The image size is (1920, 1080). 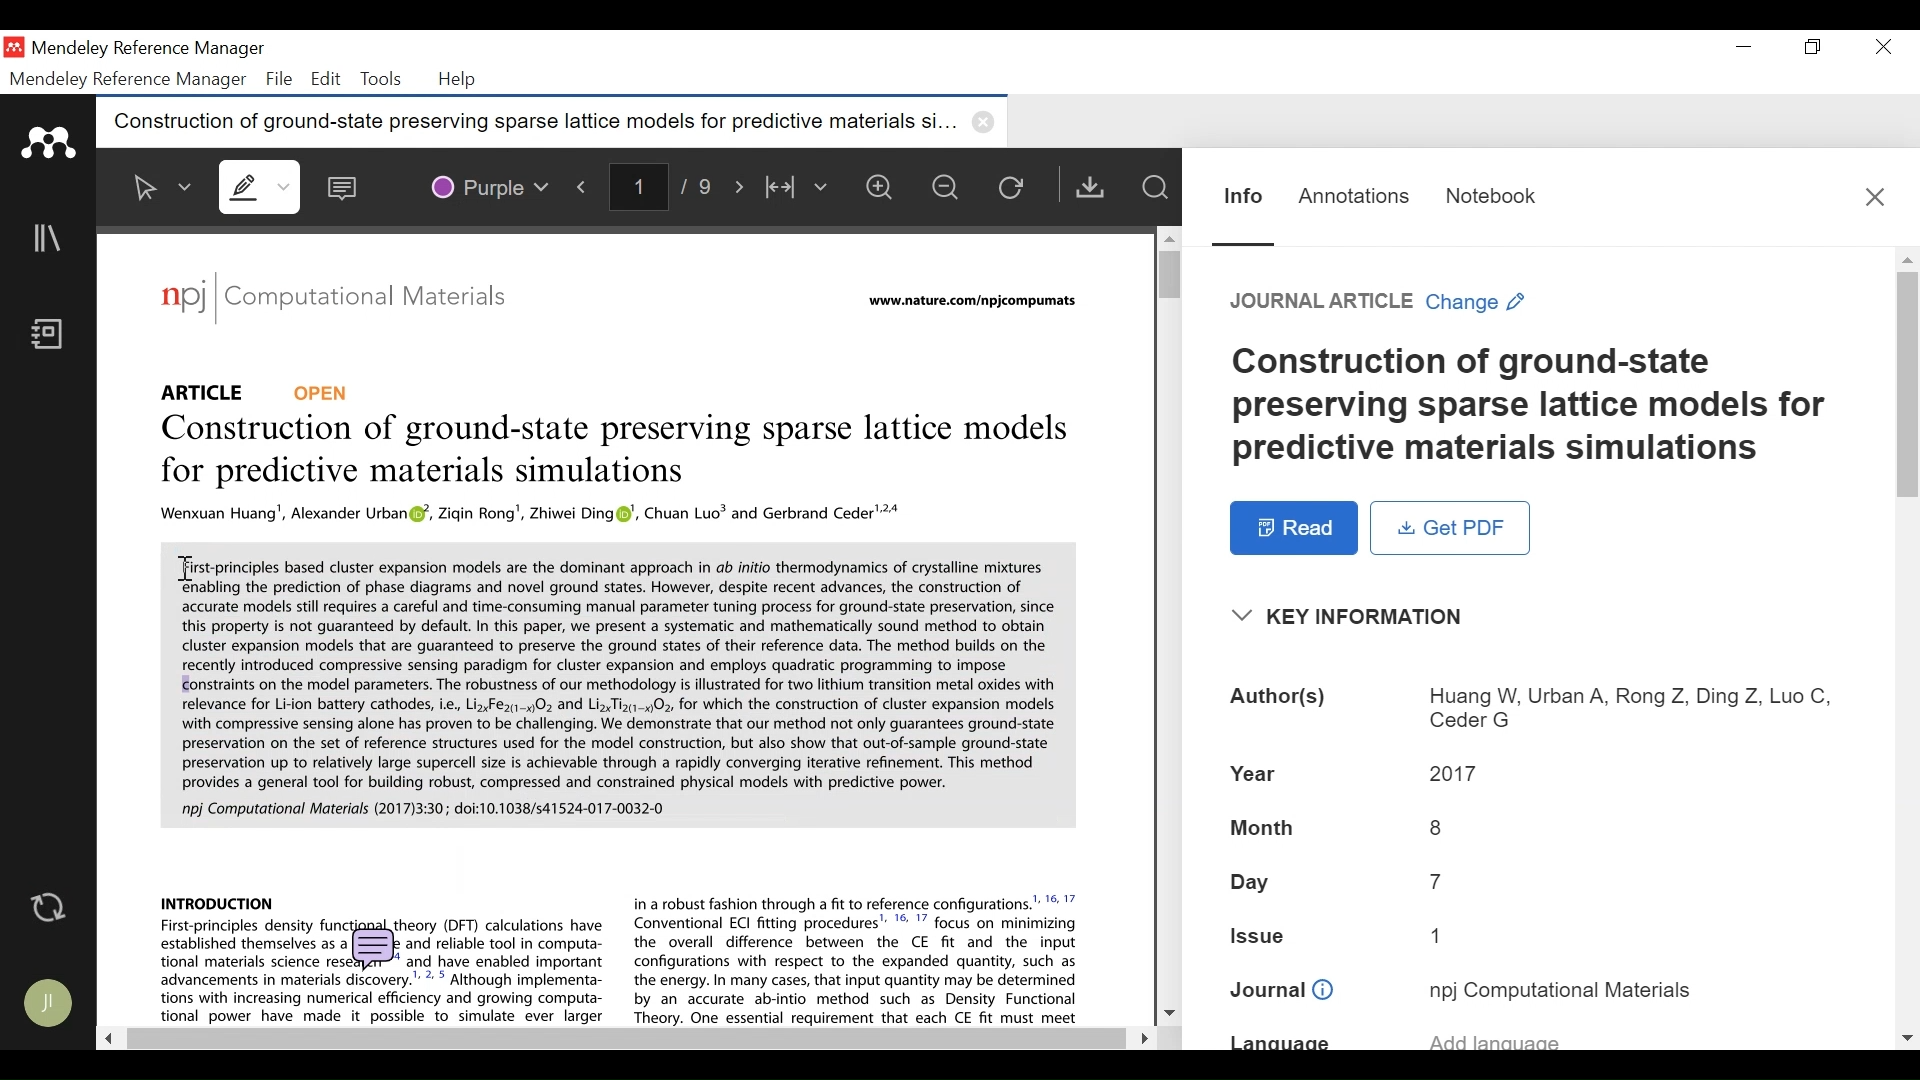 What do you see at coordinates (218, 901) in the screenshot?
I see `PDF Context` at bounding box center [218, 901].